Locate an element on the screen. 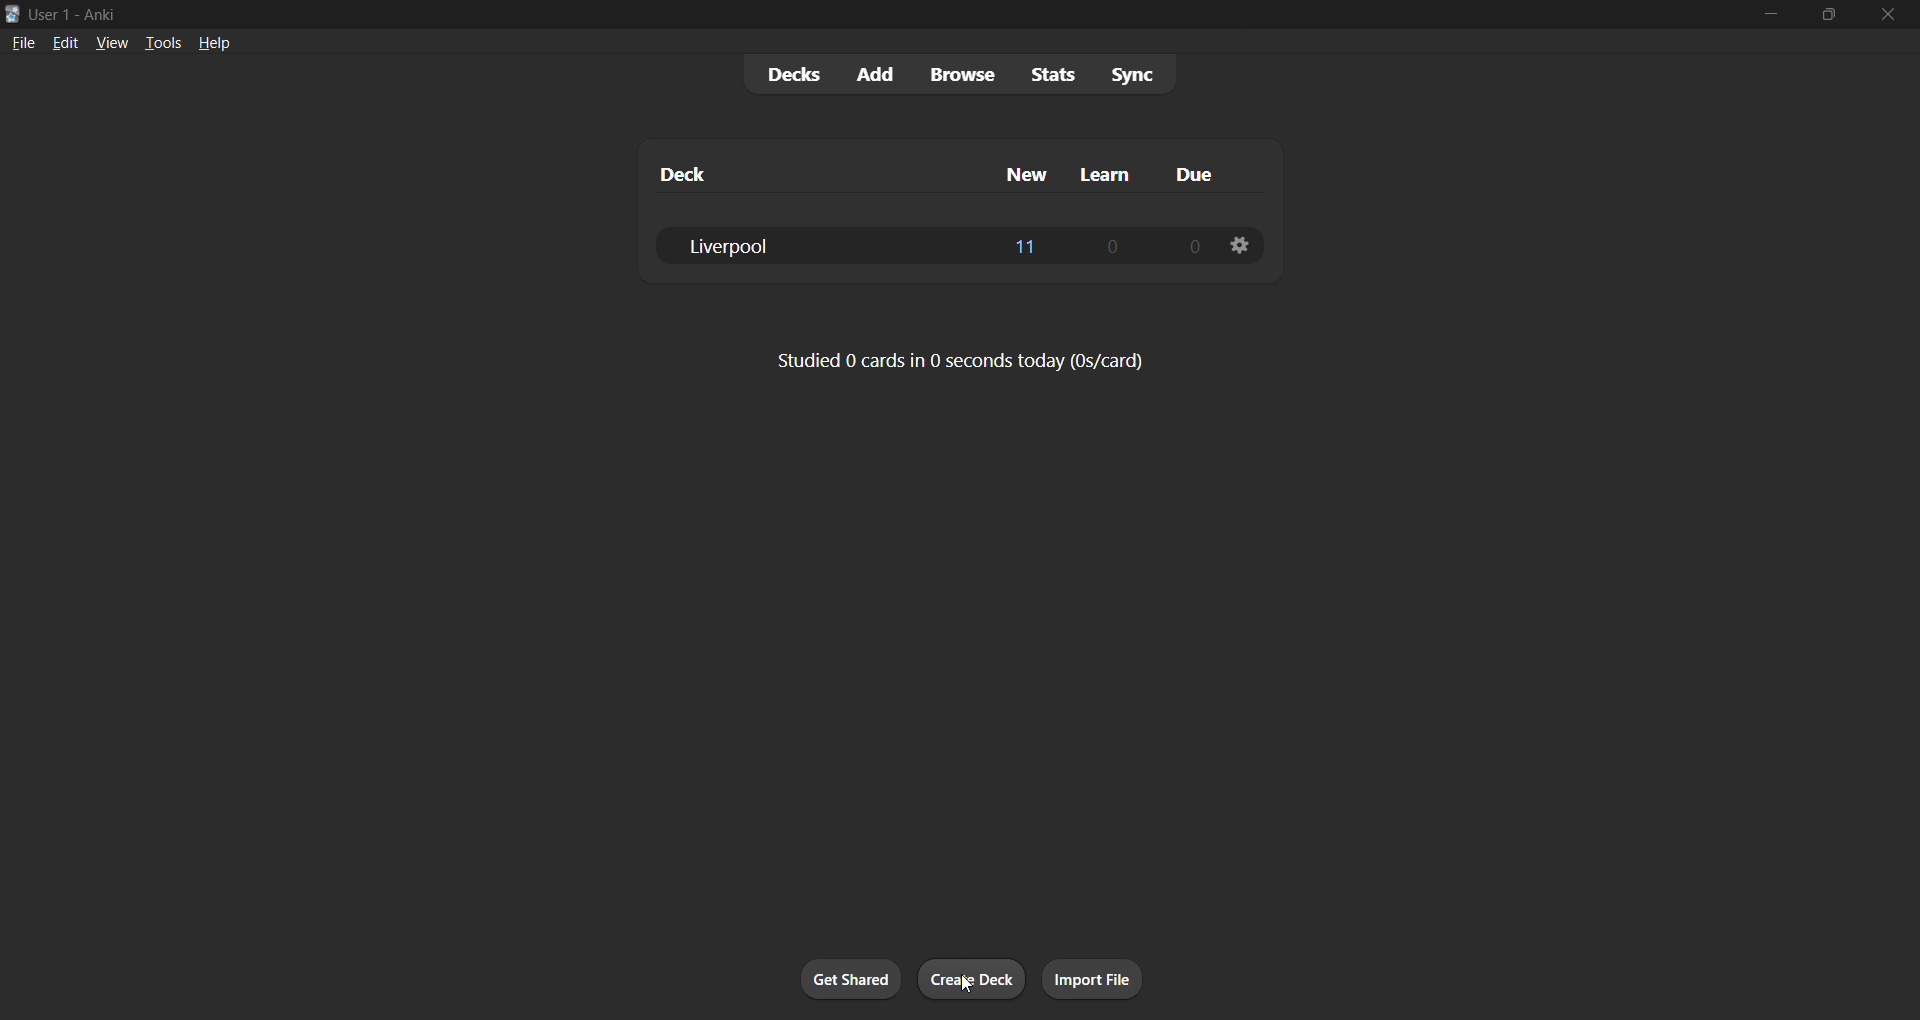  learn column is located at coordinates (1108, 173).